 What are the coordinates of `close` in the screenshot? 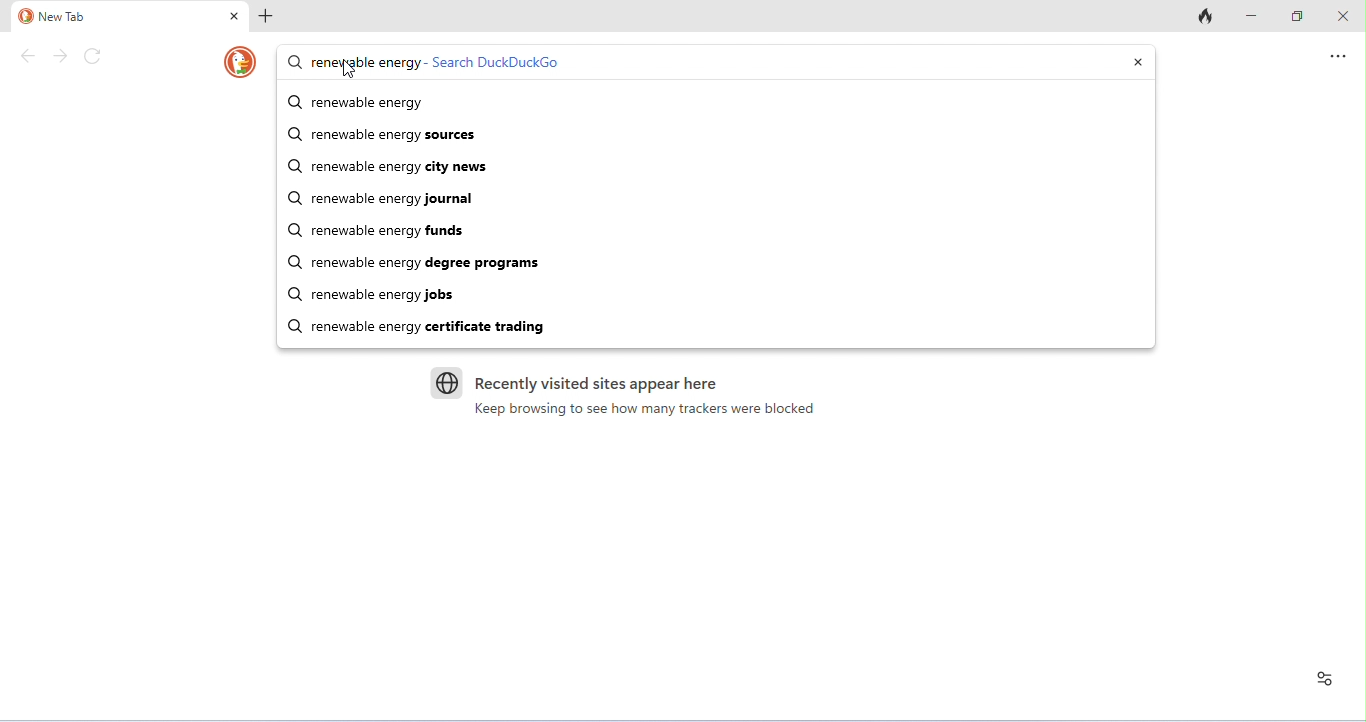 It's located at (1343, 15).